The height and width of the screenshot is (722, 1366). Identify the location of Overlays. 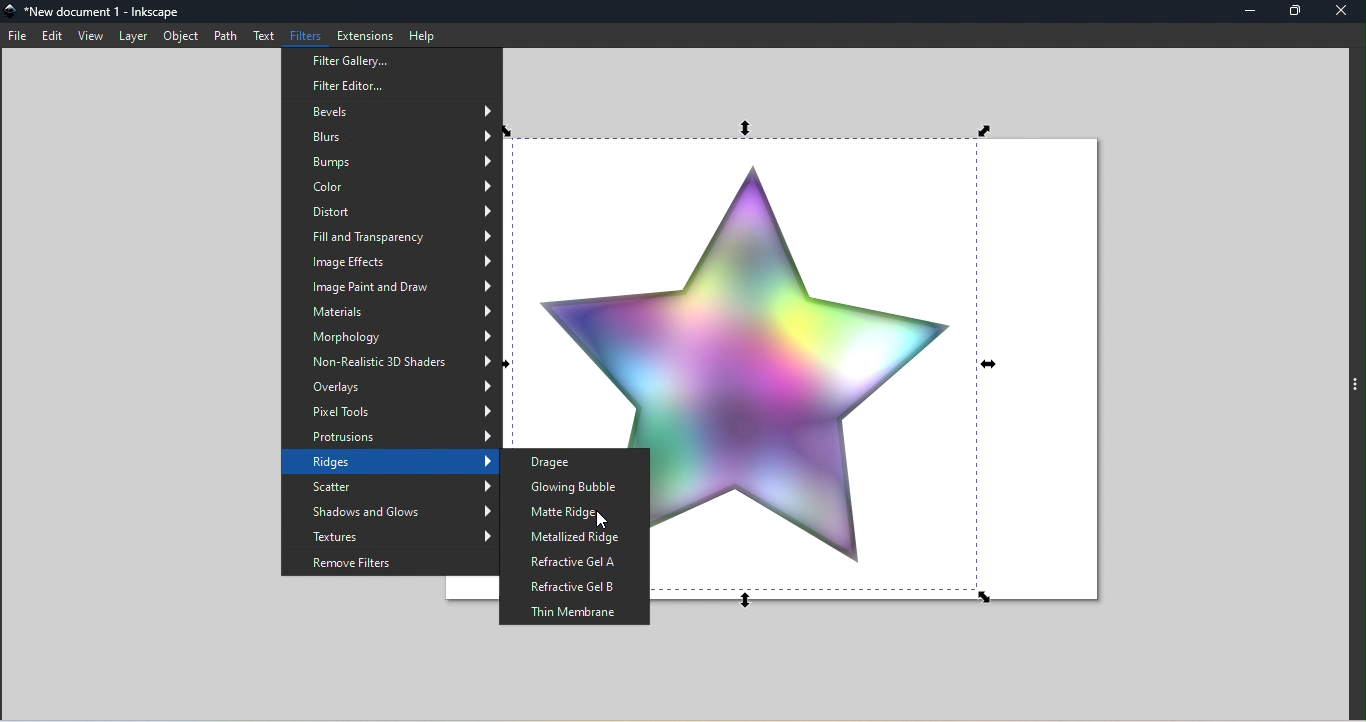
(391, 388).